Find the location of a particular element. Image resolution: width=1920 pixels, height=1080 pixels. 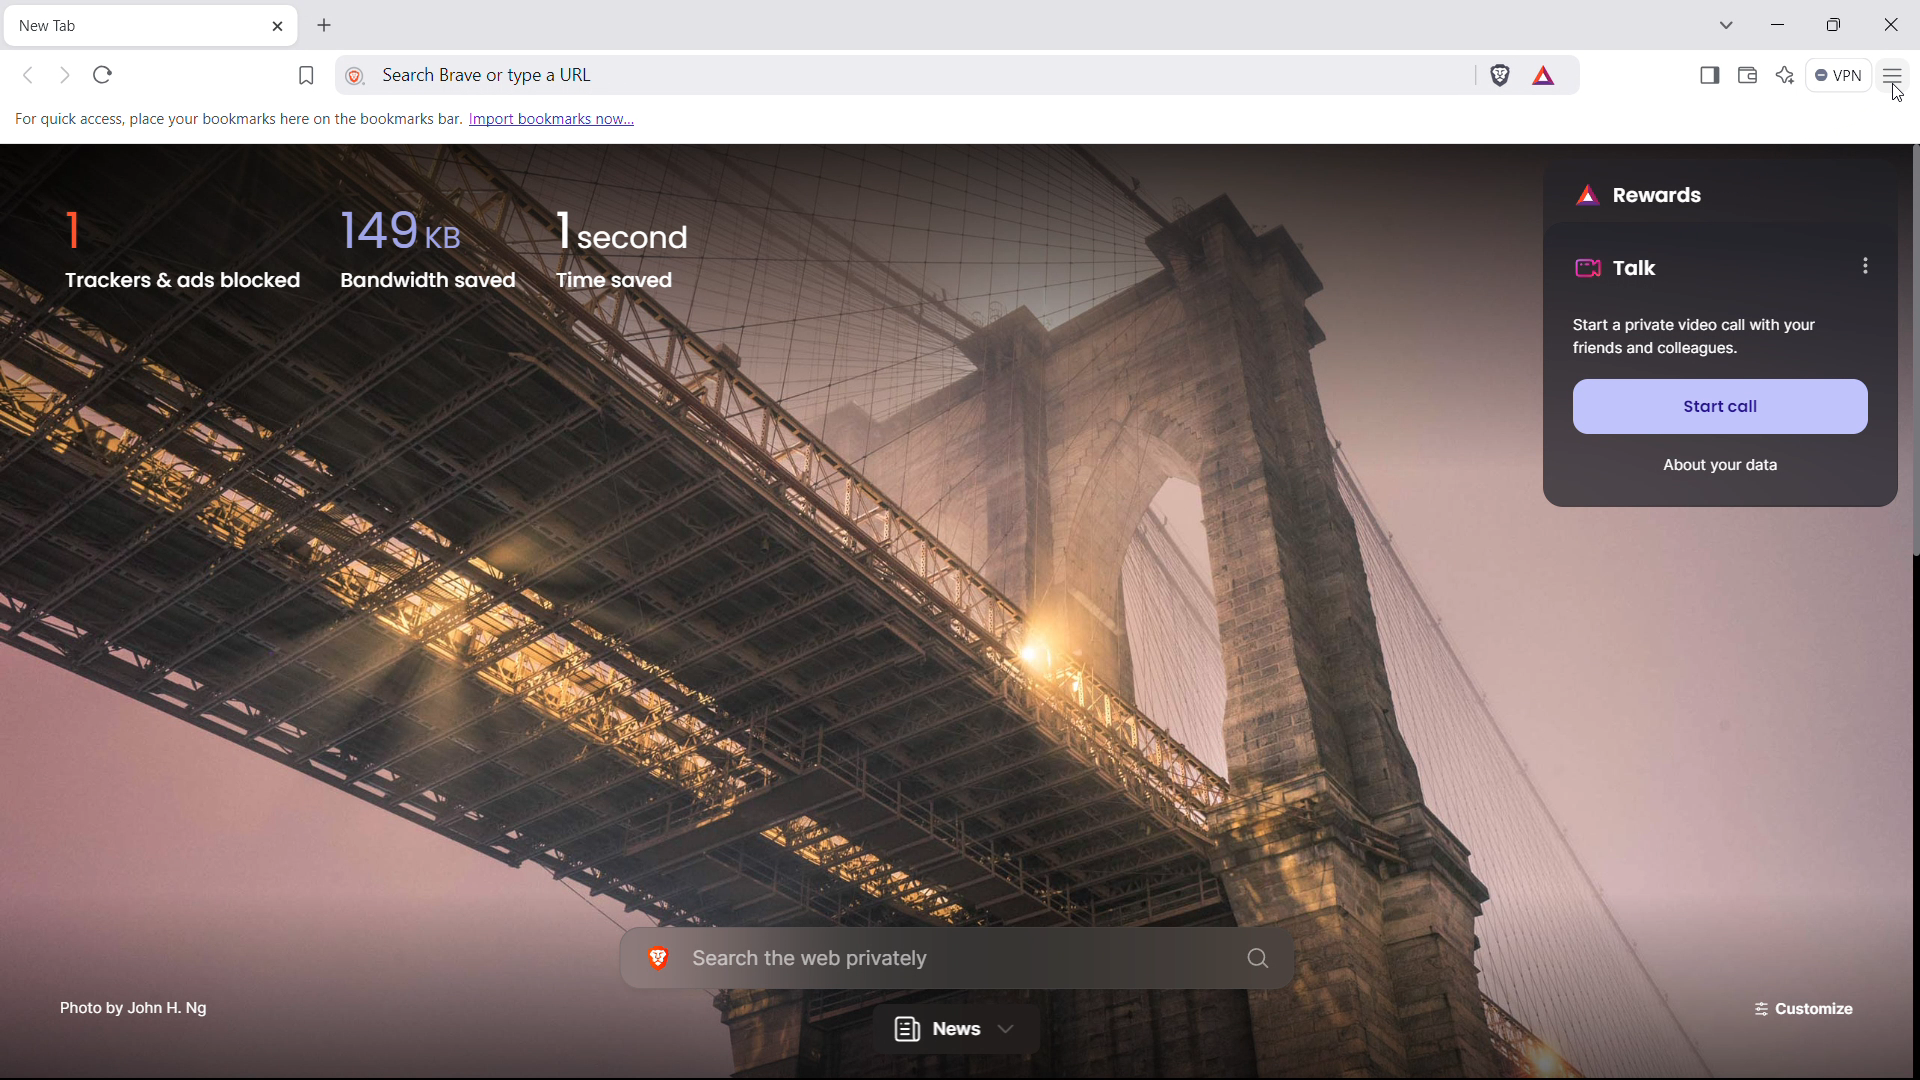

New Tab is located at coordinates (133, 26).